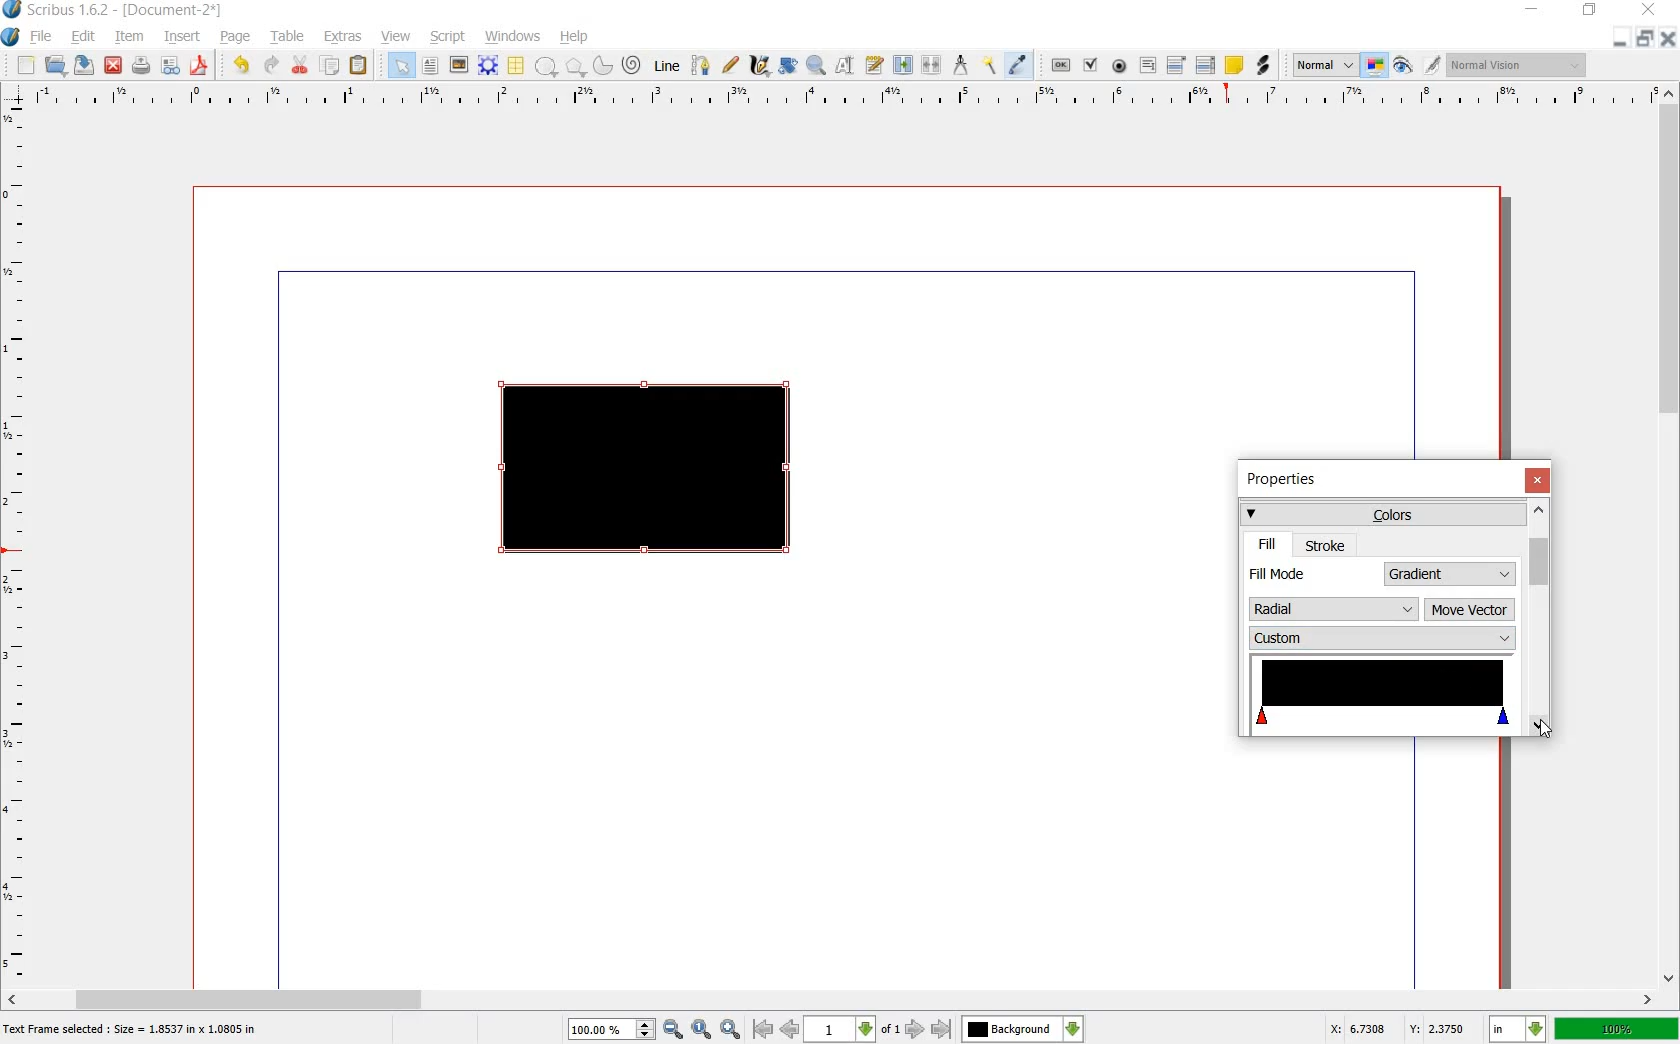  I want to click on properties, so click(1288, 481).